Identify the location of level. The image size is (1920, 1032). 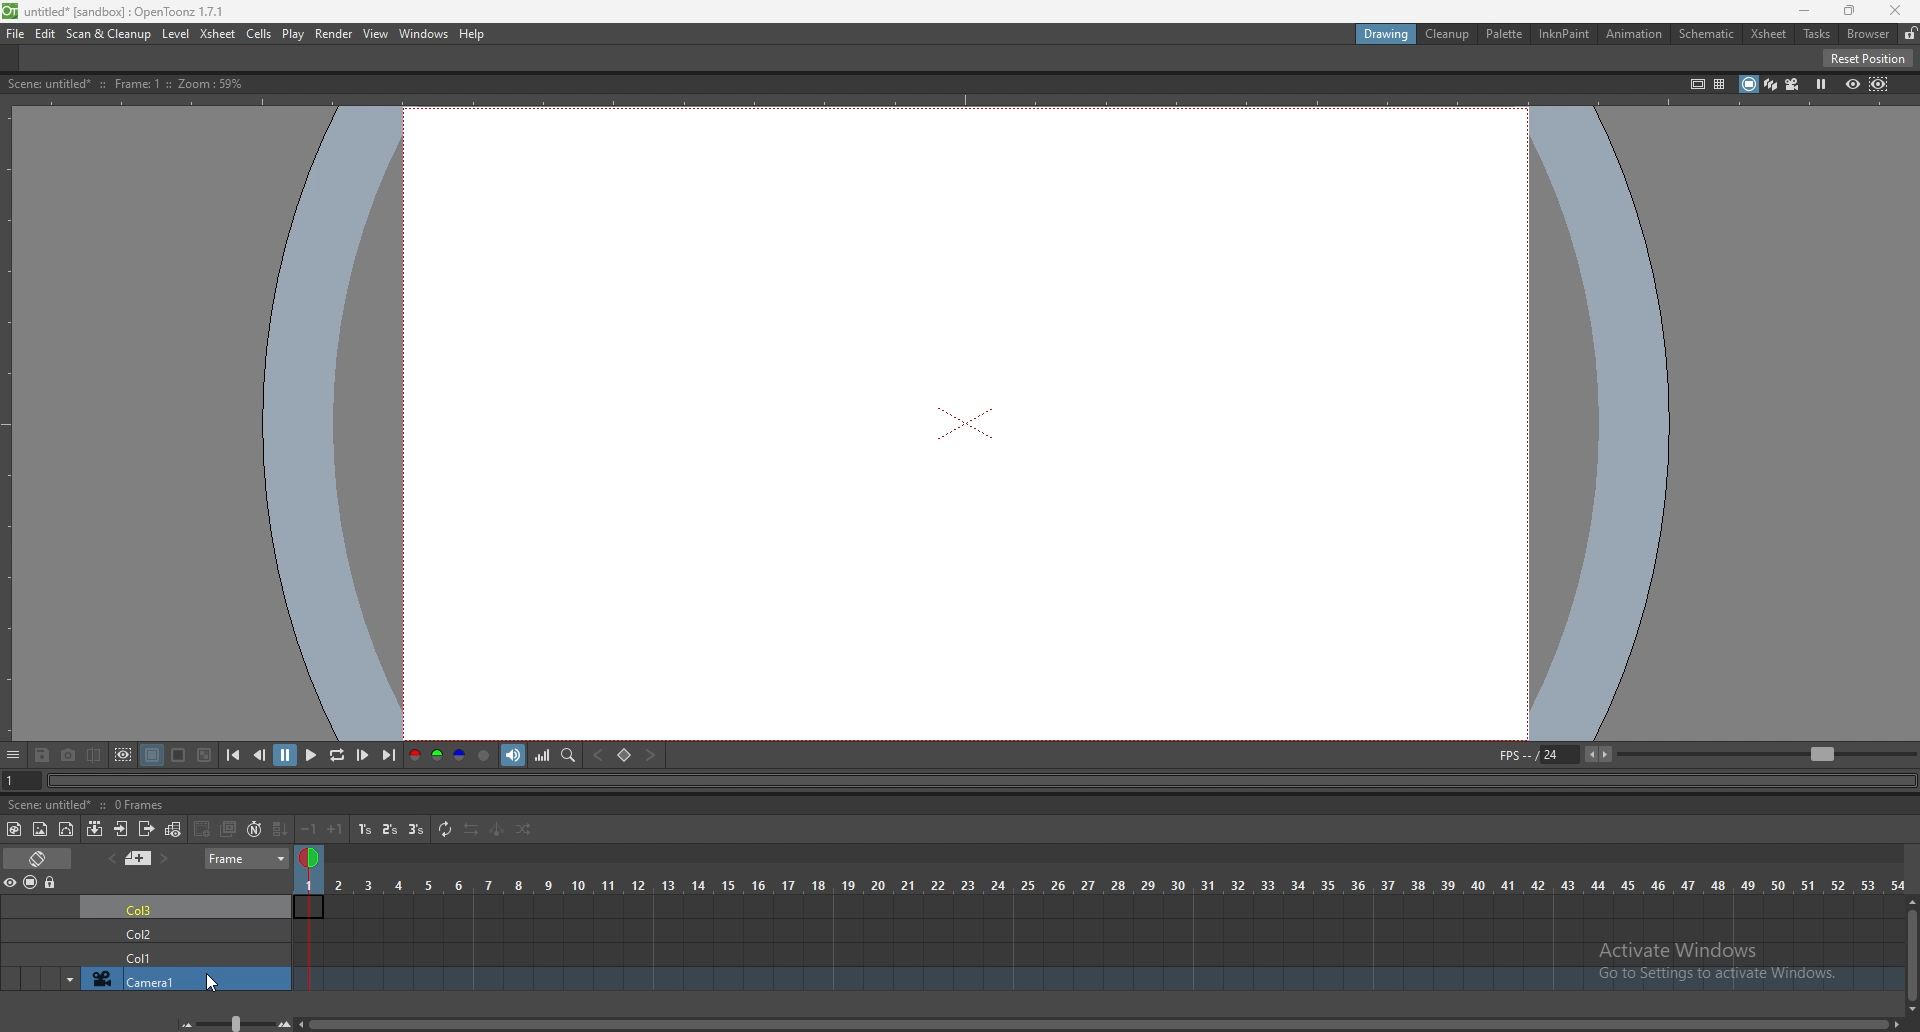
(177, 34).